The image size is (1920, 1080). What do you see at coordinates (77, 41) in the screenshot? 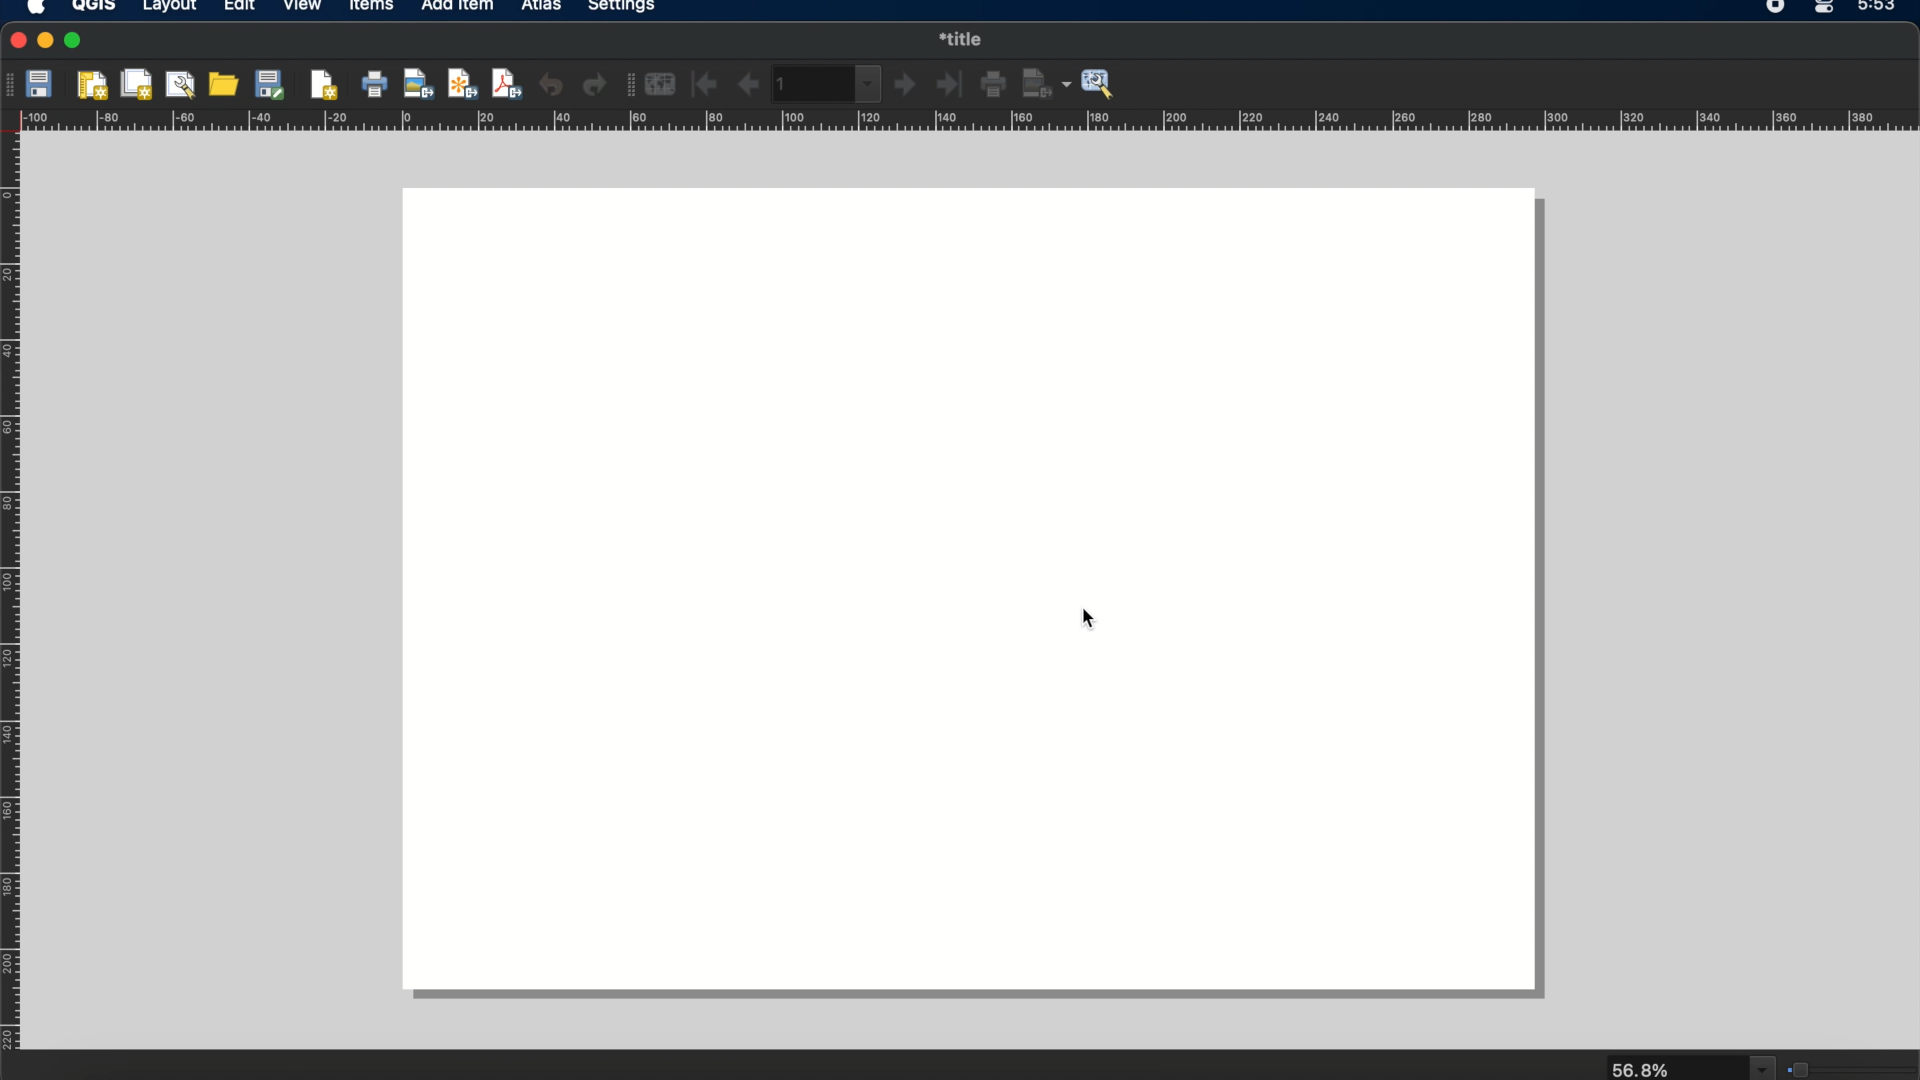
I see `maximize` at bounding box center [77, 41].